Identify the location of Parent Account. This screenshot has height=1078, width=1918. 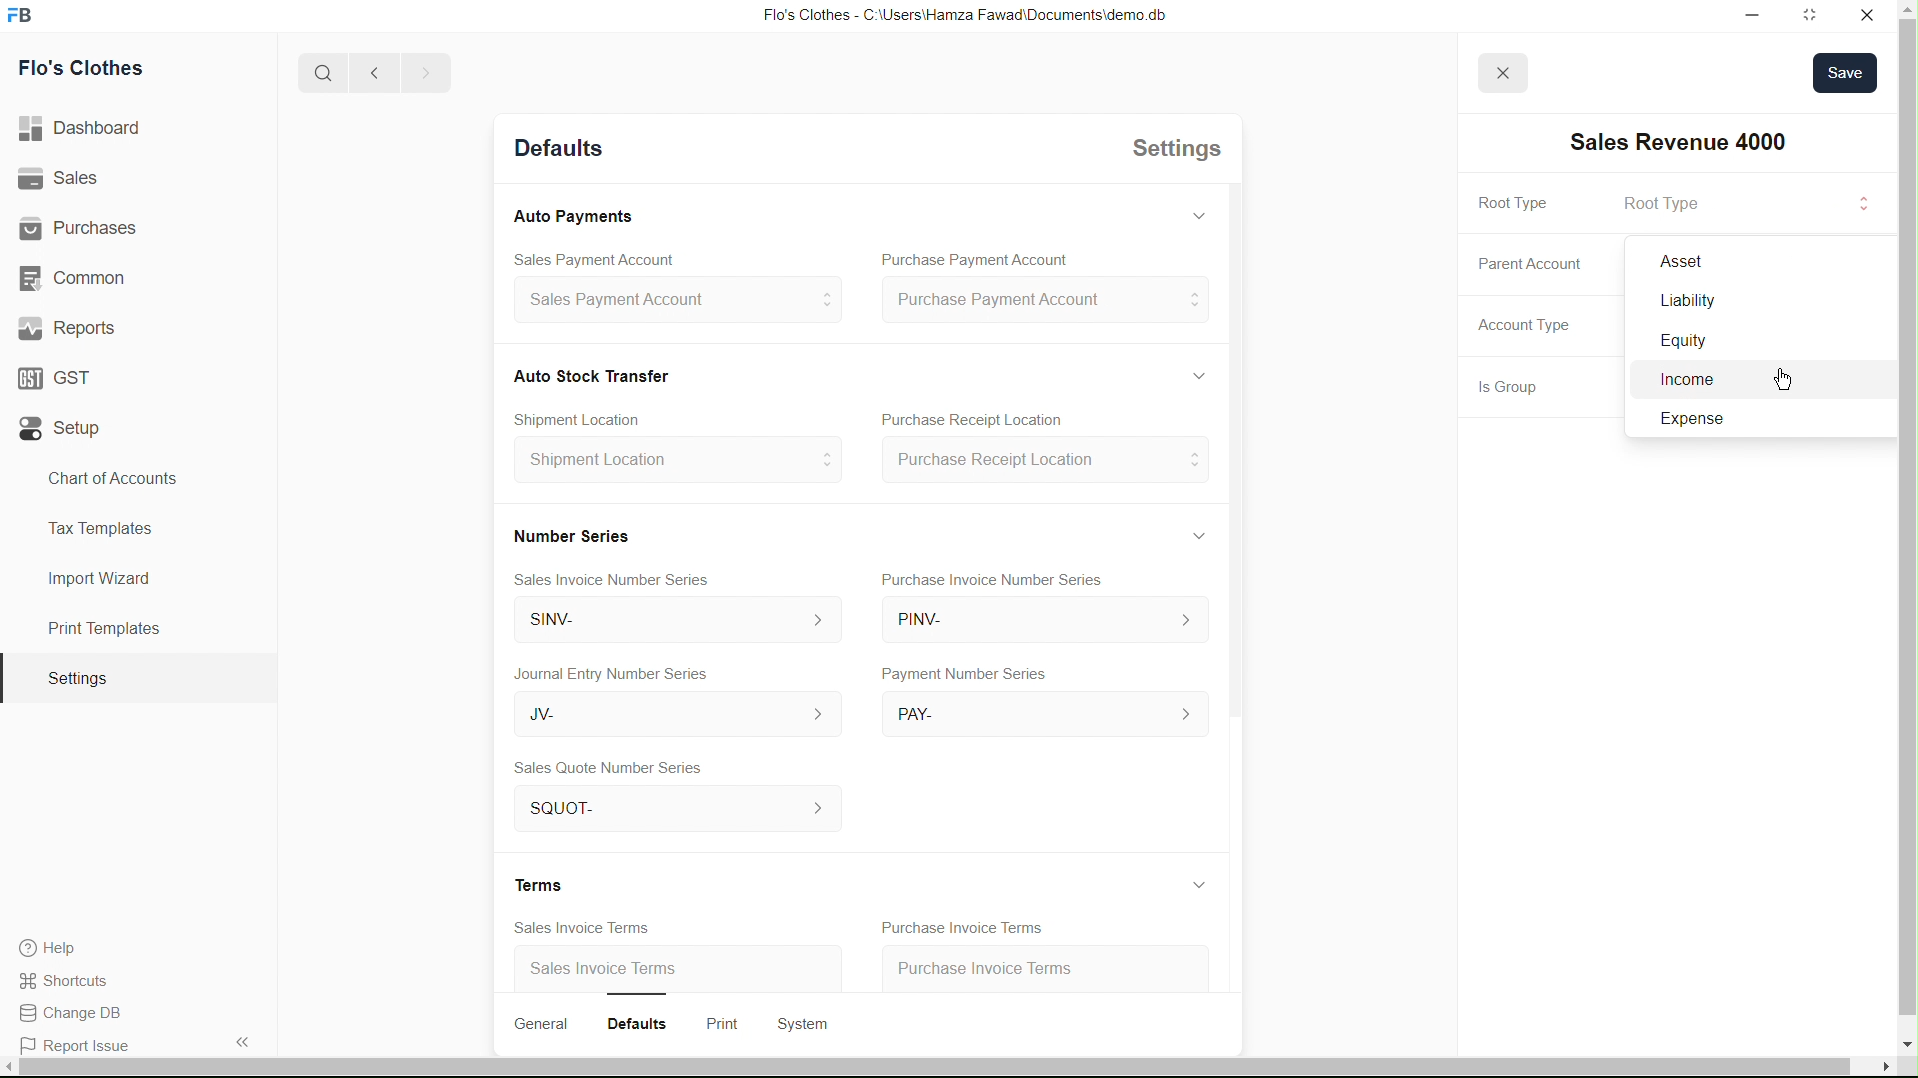
(1718, 266).